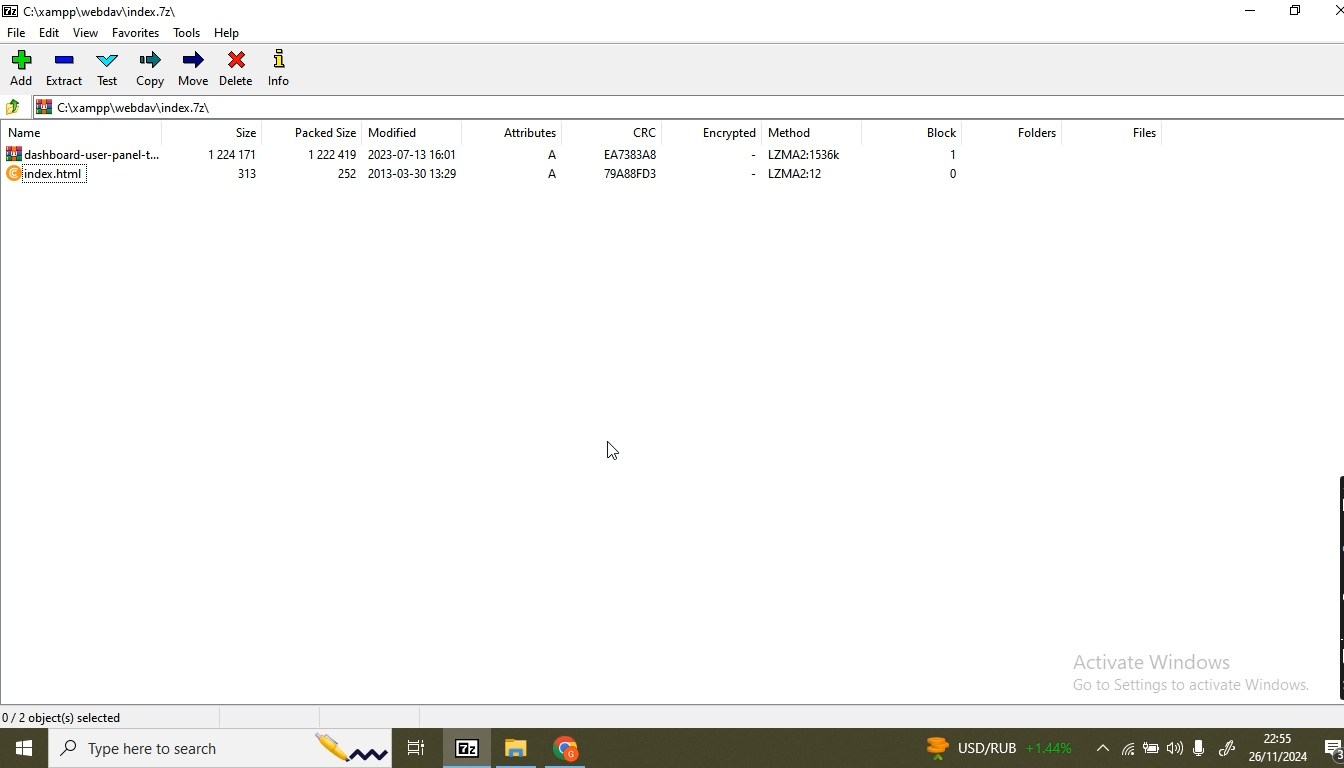 Image resolution: width=1344 pixels, height=768 pixels. Describe the element at coordinates (560, 179) in the screenshot. I see `A` at that location.